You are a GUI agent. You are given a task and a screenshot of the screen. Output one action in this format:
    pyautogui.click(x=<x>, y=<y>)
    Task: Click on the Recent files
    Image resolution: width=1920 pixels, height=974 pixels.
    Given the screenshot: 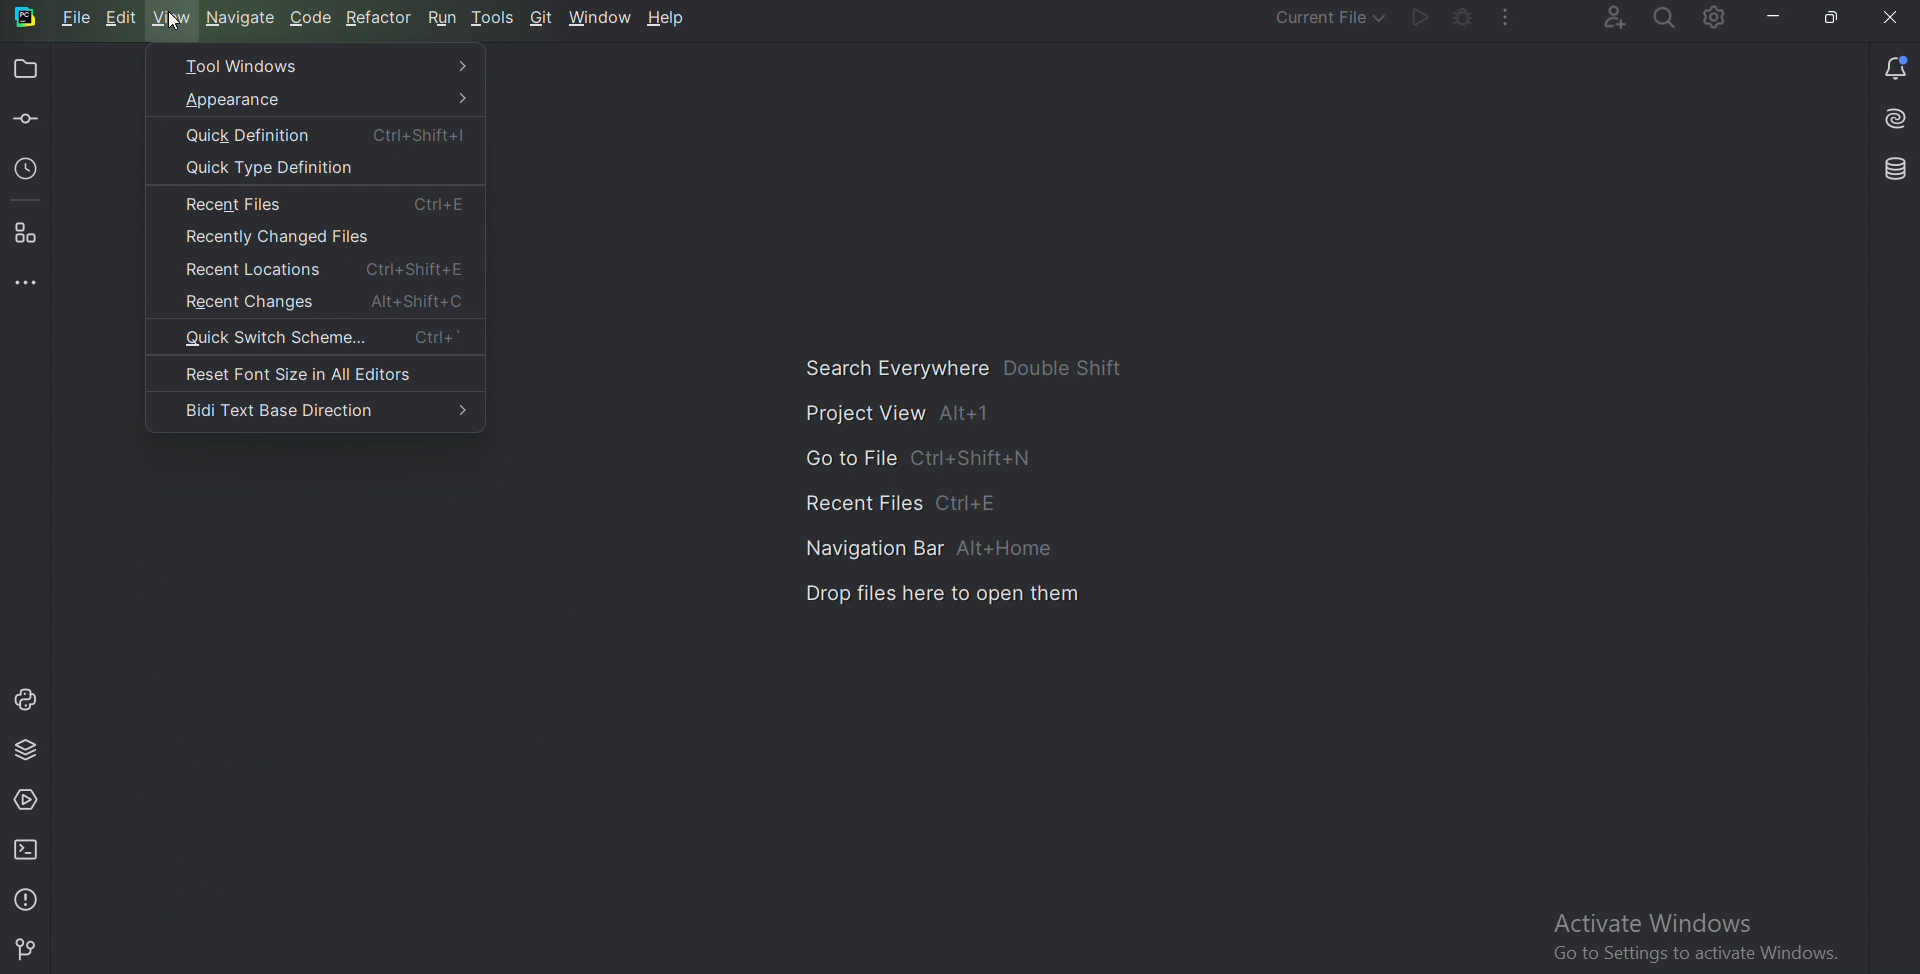 What is the action you would take?
    pyautogui.click(x=314, y=203)
    